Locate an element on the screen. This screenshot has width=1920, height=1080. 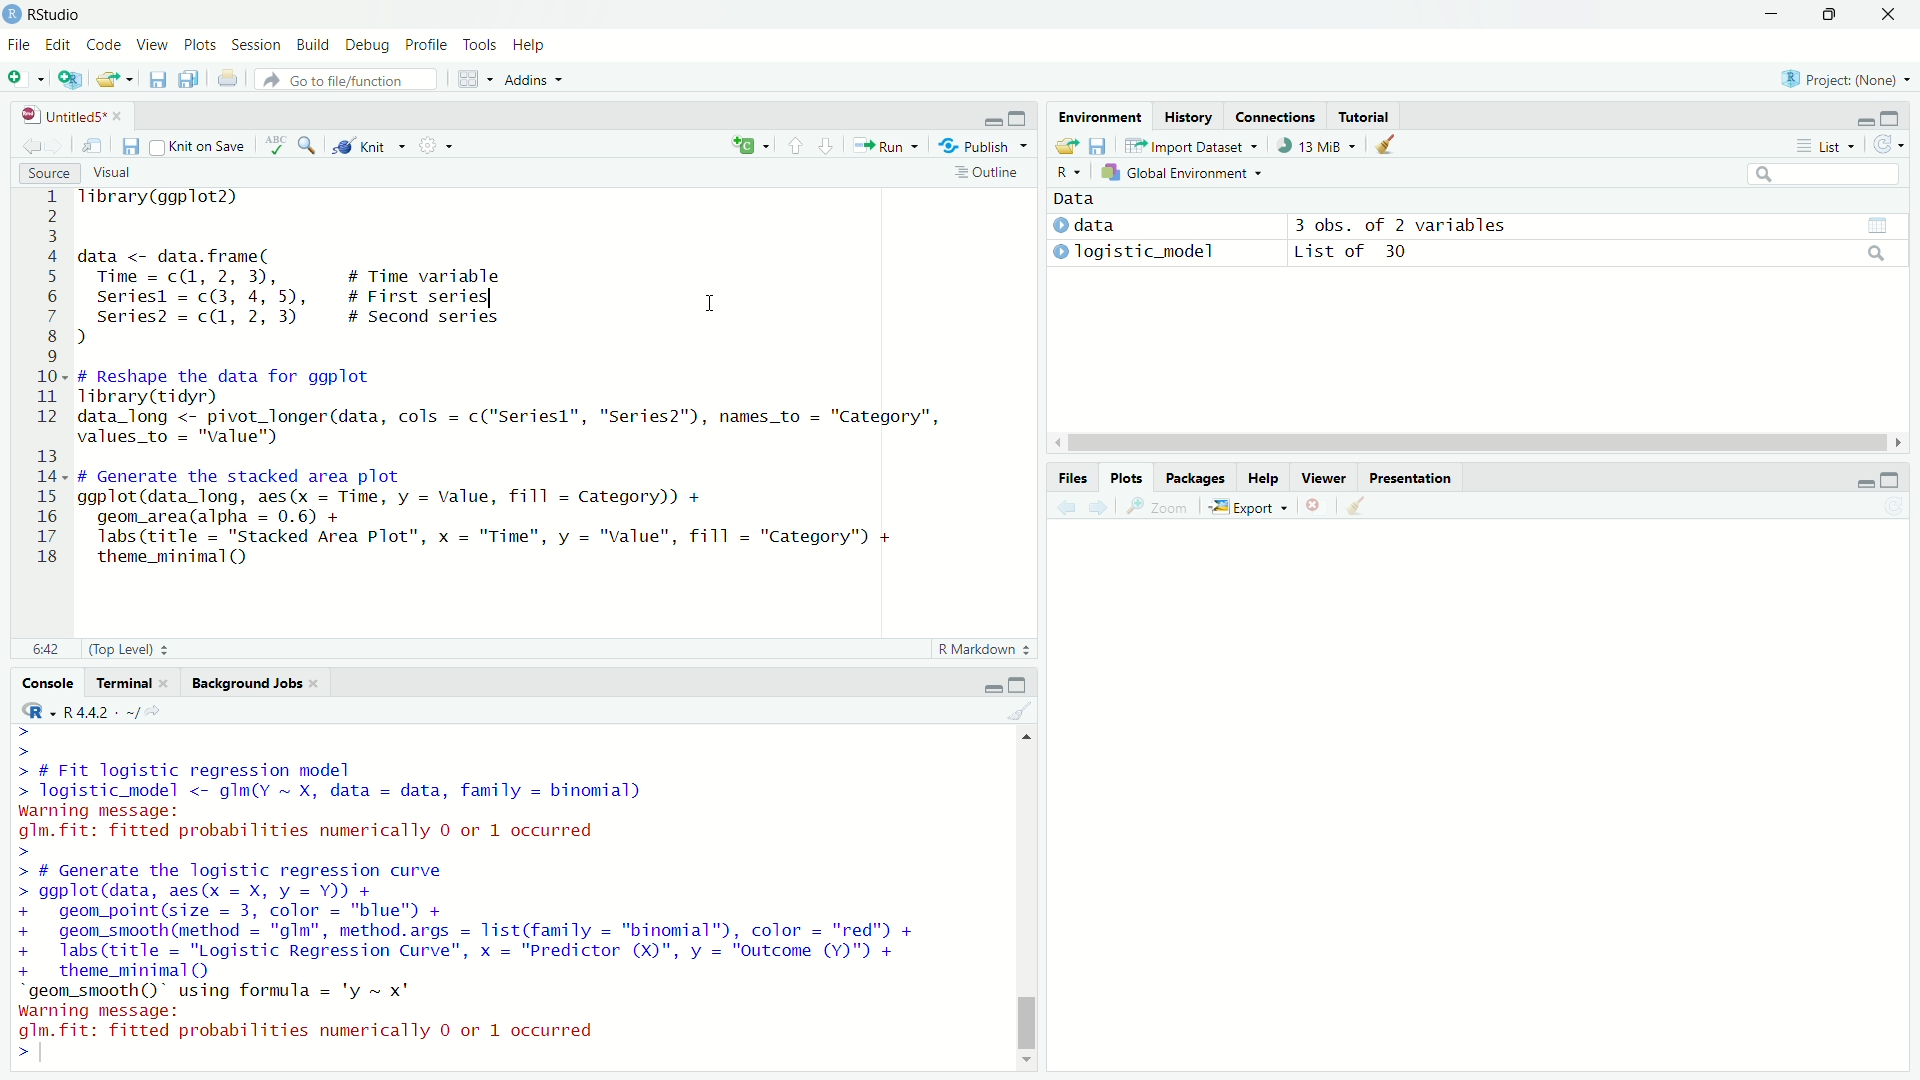
back is located at coordinates (1064, 511).